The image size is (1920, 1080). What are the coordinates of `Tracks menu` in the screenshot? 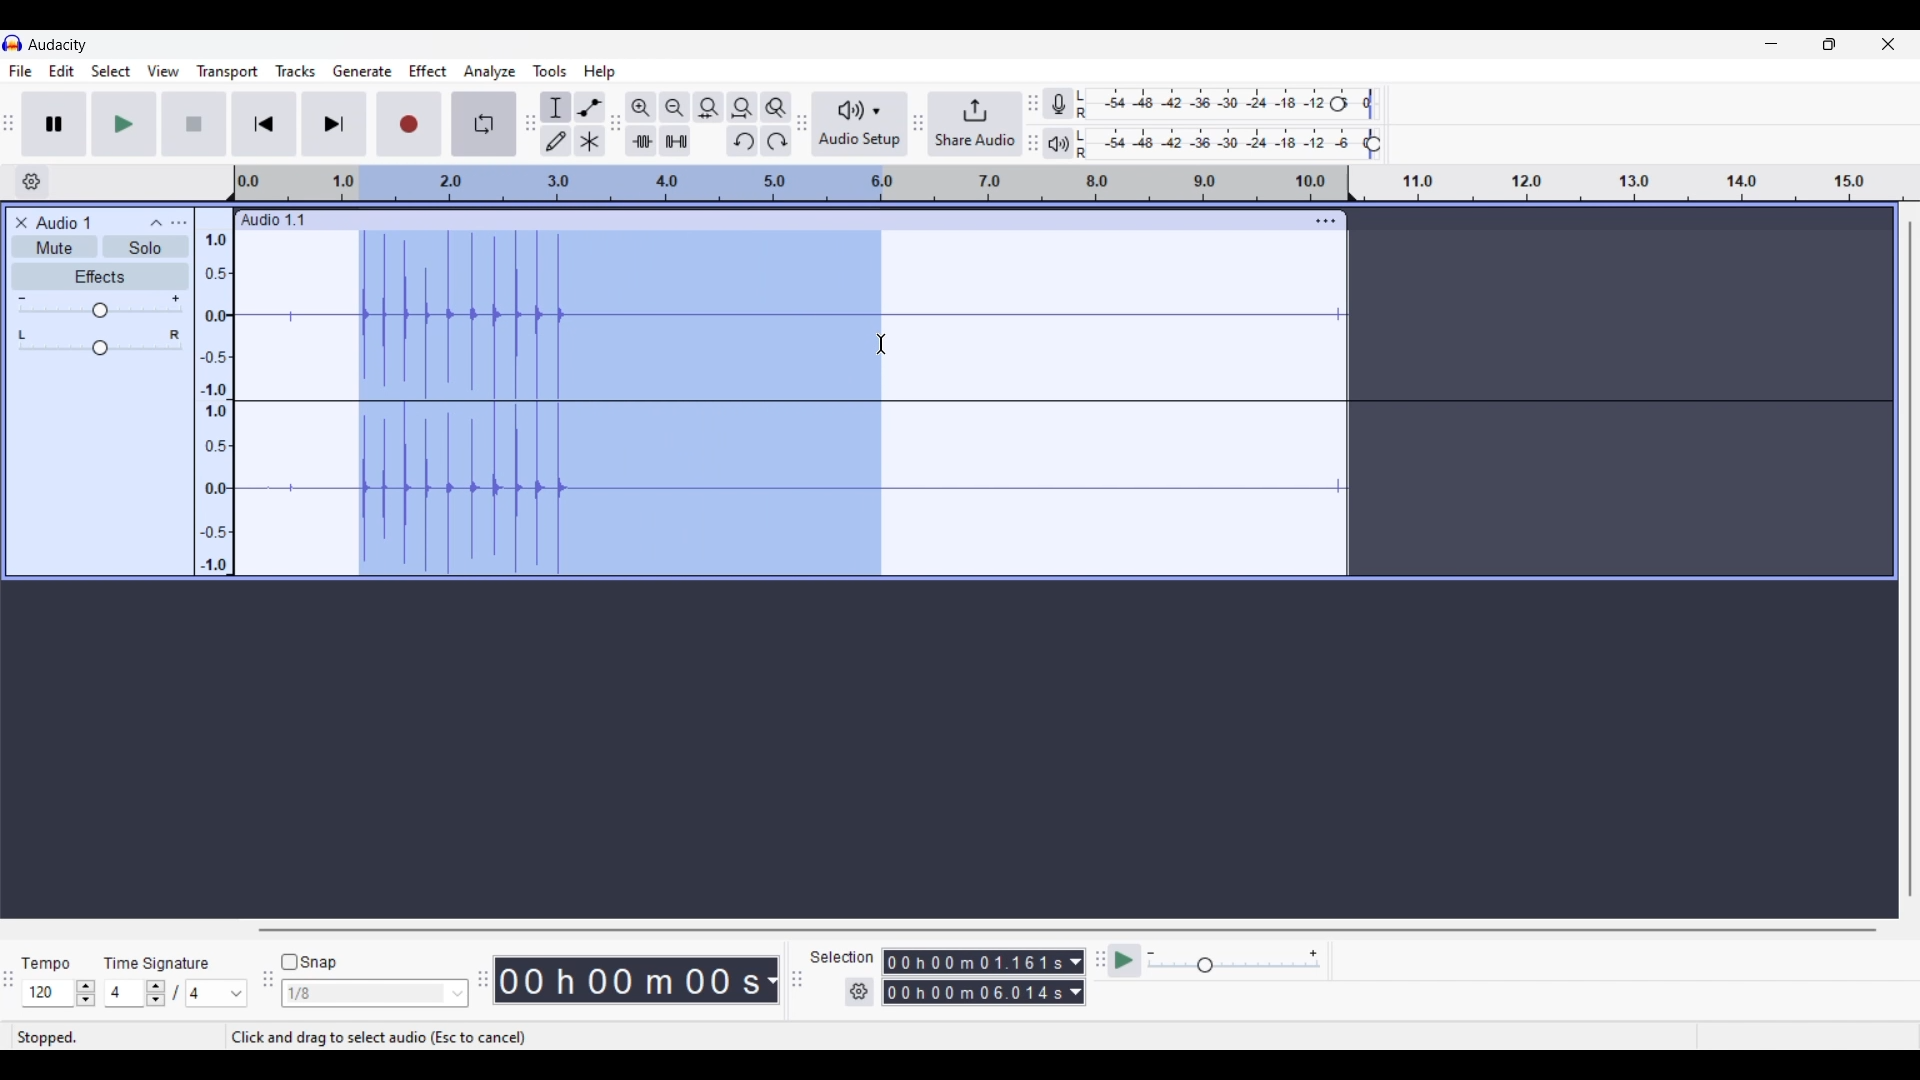 It's located at (296, 71).